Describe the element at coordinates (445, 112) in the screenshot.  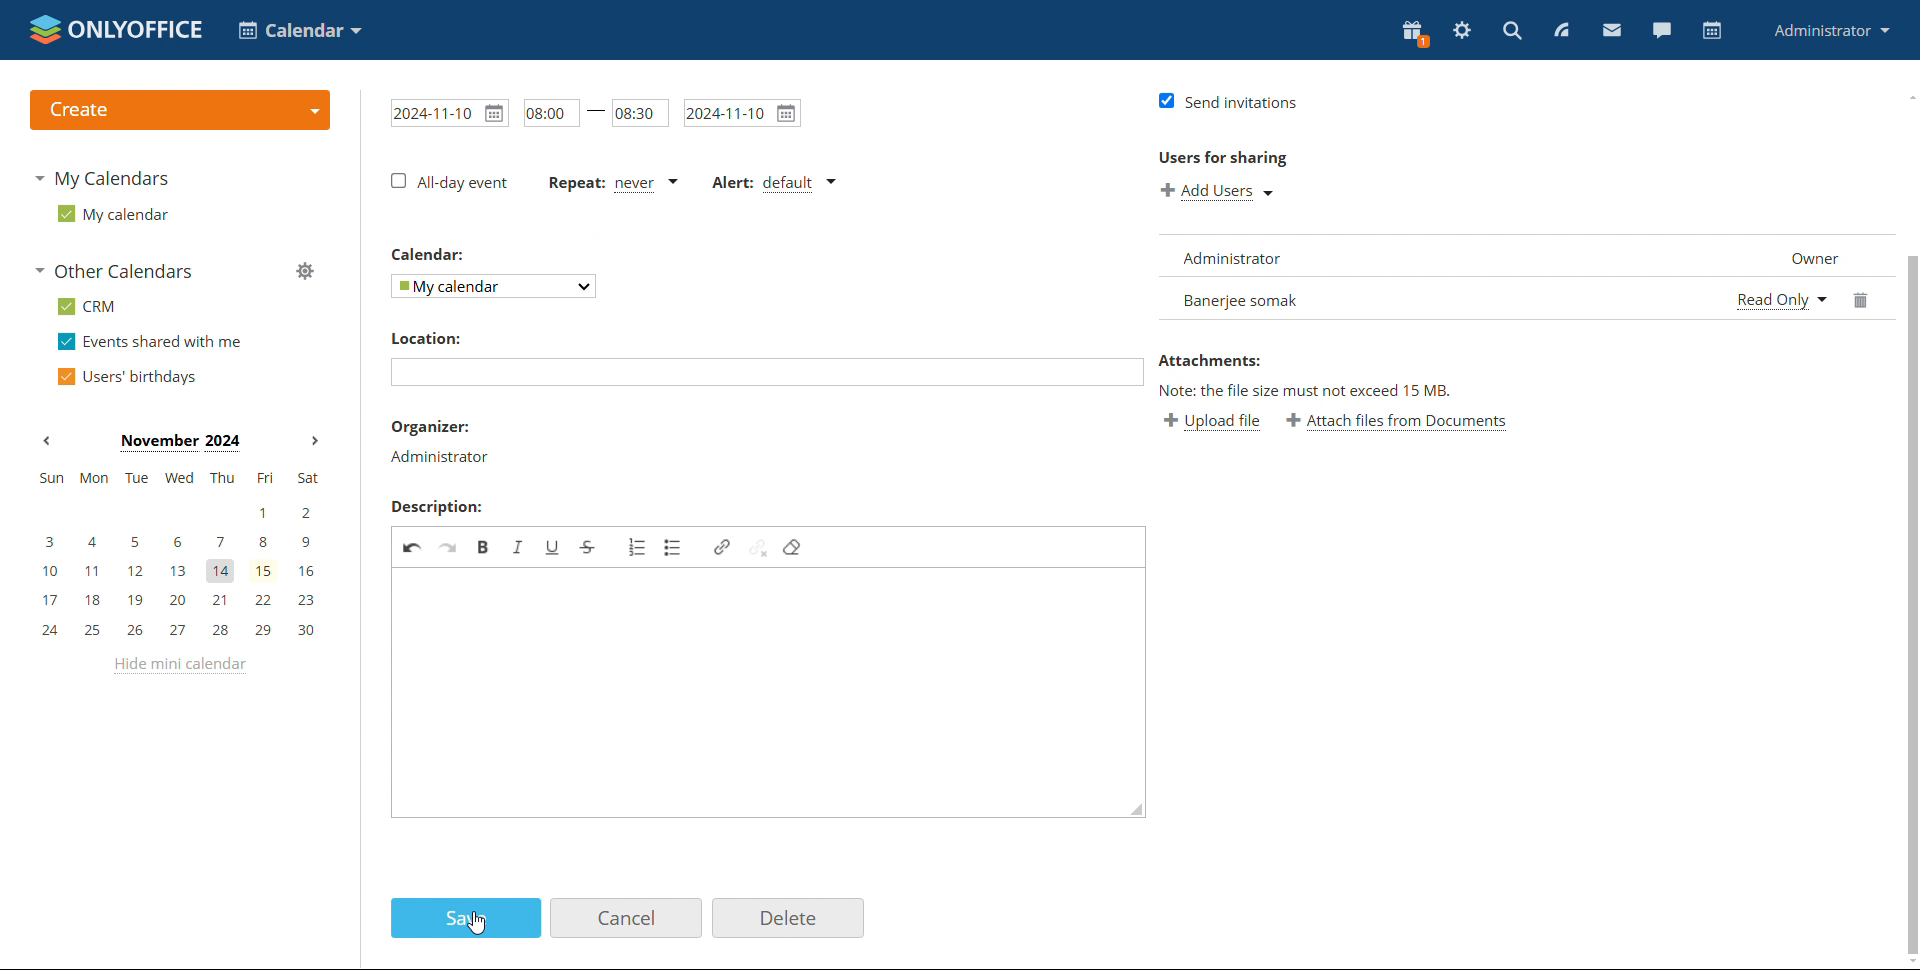
I see `start date` at that location.